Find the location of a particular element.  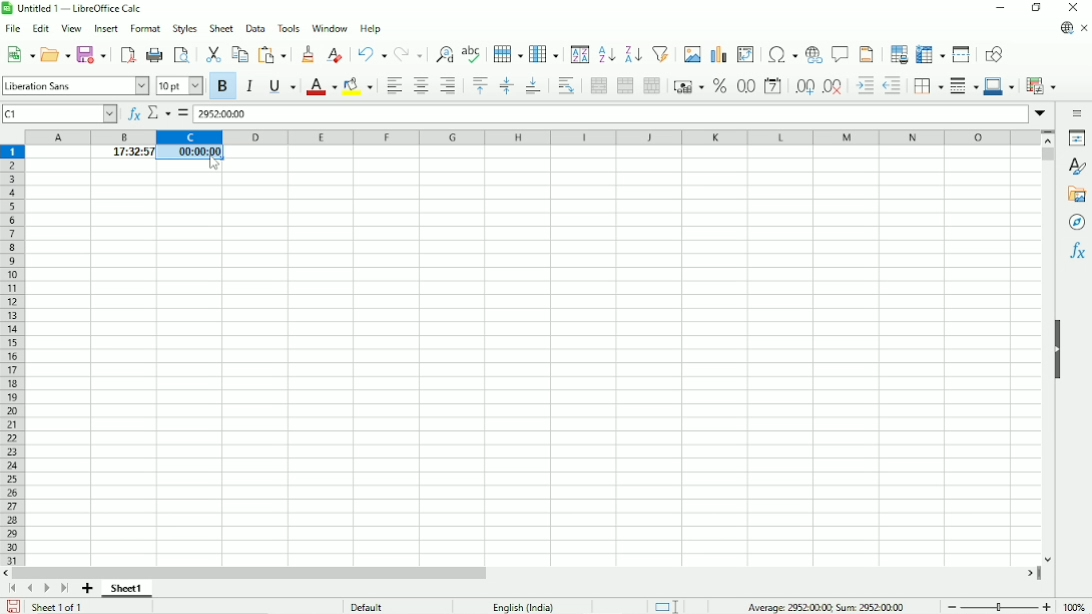

Conditional is located at coordinates (1043, 84).